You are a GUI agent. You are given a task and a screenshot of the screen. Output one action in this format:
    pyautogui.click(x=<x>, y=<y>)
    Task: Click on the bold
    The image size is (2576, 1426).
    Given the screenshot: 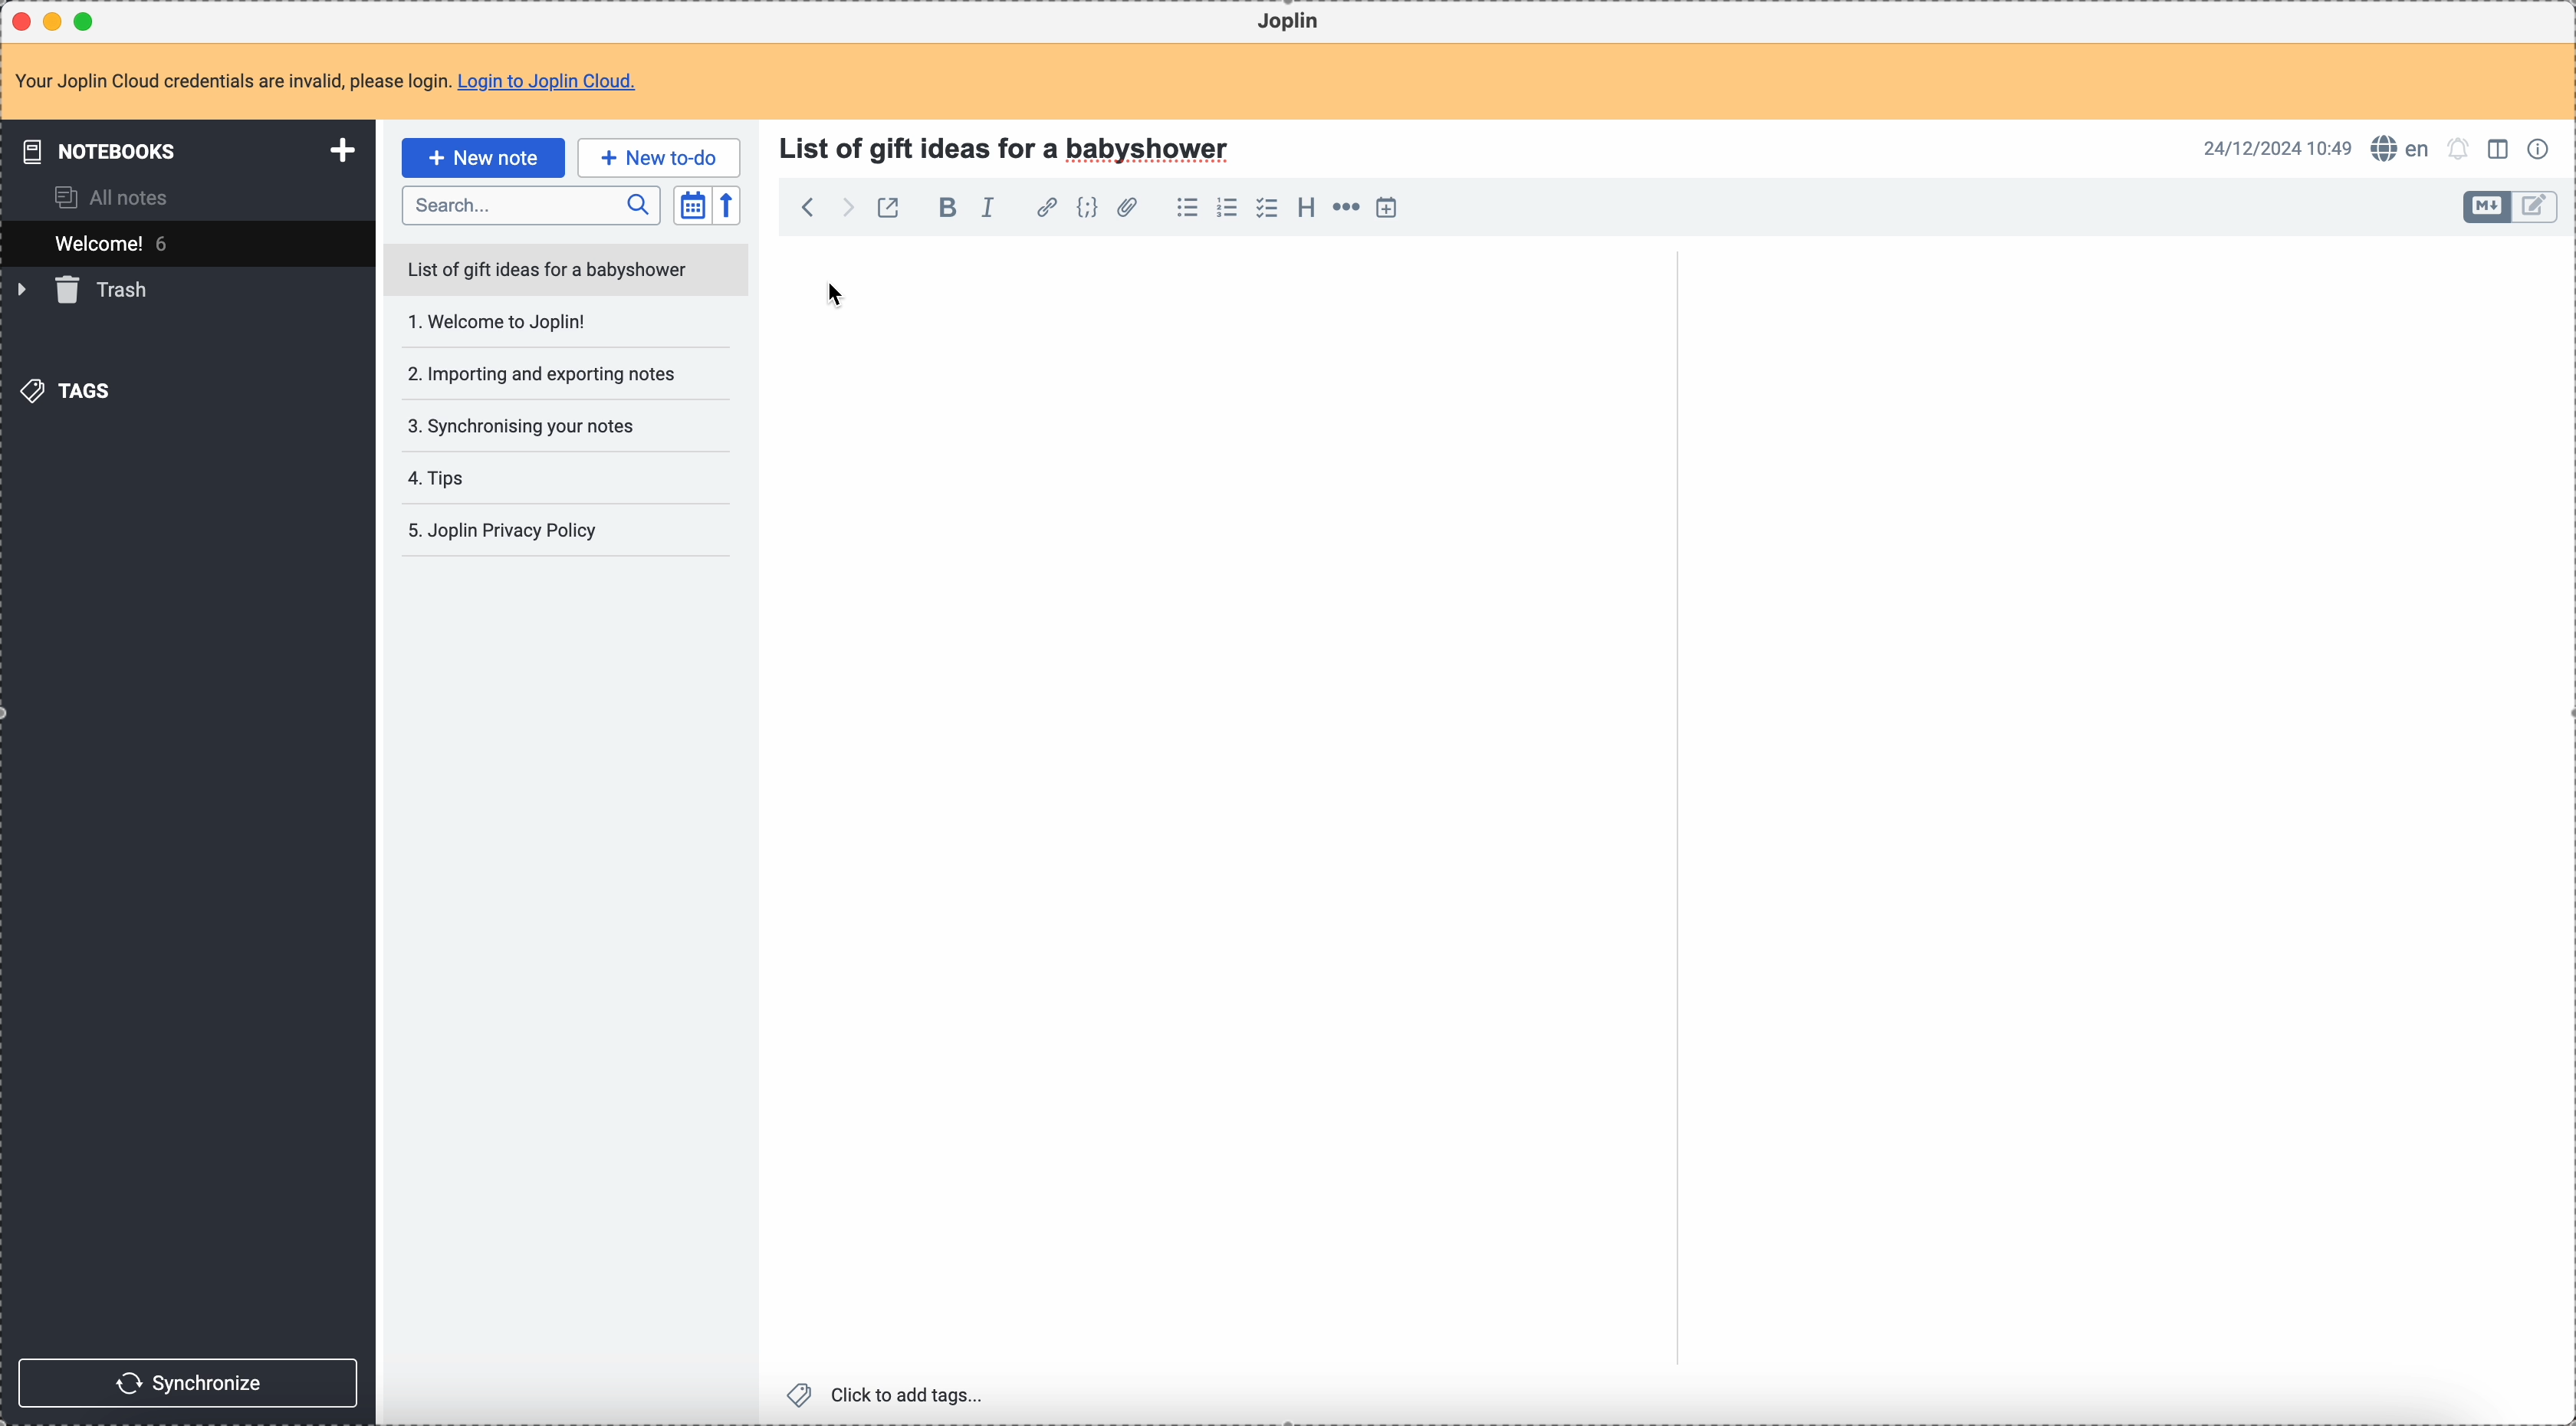 What is the action you would take?
    pyautogui.click(x=947, y=210)
    